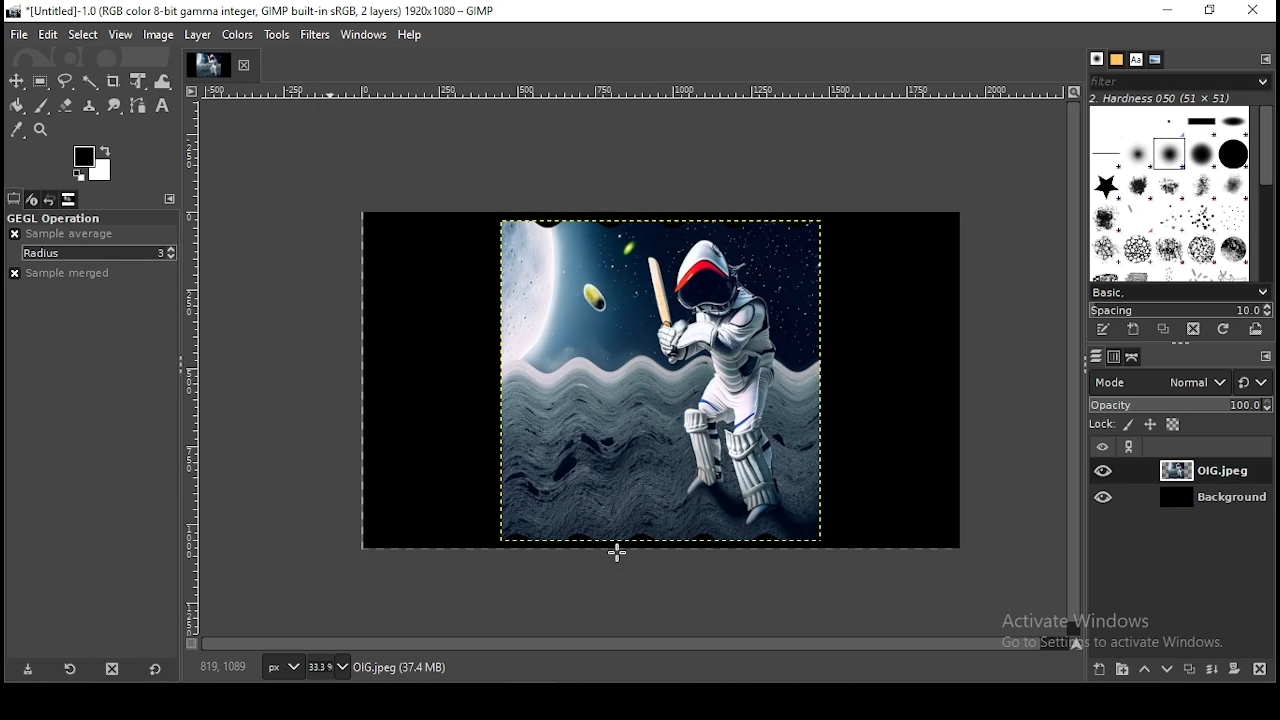  Describe the element at coordinates (1215, 11) in the screenshot. I see `restore` at that location.